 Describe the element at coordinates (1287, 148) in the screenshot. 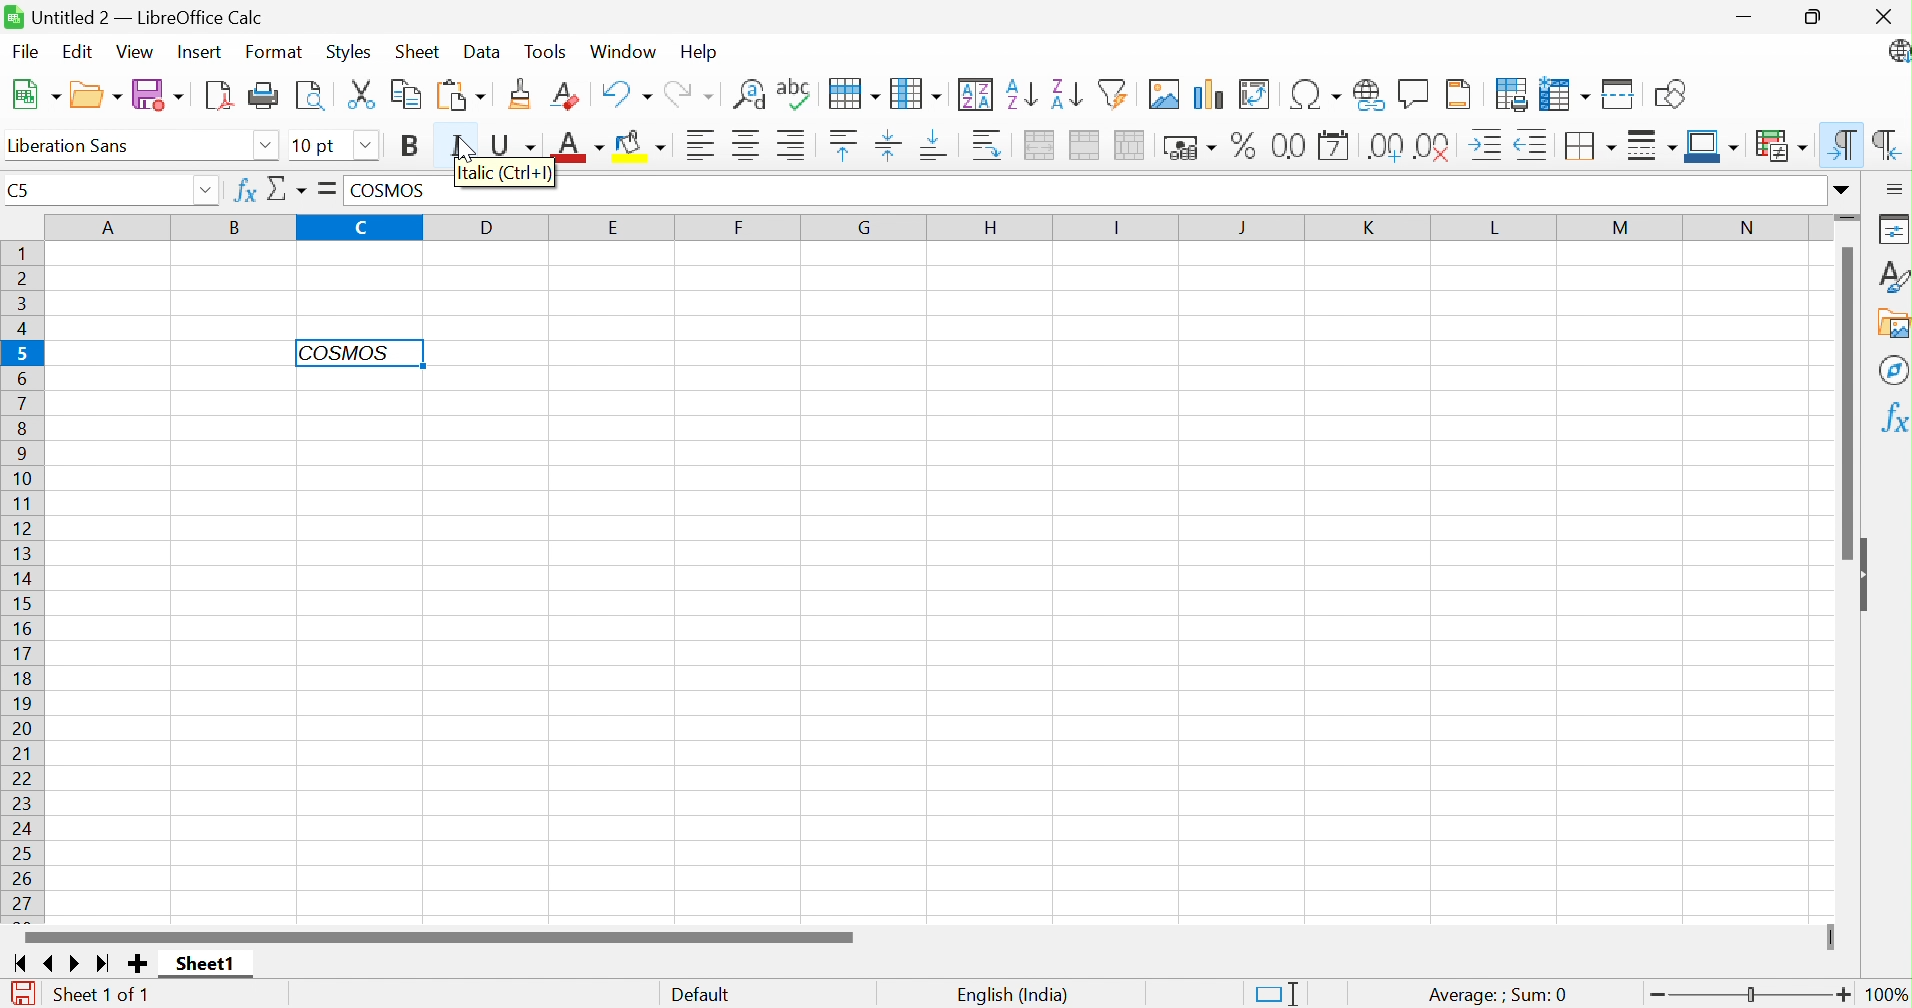

I see `Format as number` at that location.